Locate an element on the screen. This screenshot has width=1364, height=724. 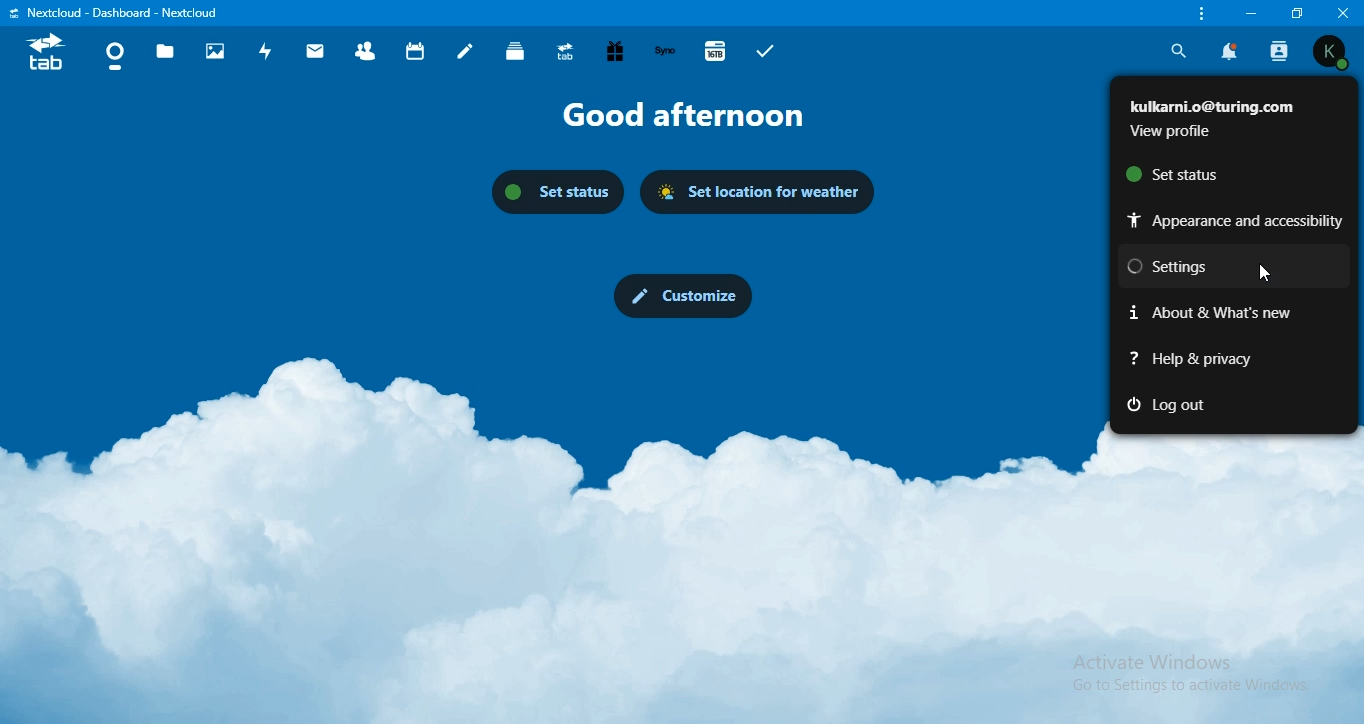
photos is located at coordinates (217, 52).